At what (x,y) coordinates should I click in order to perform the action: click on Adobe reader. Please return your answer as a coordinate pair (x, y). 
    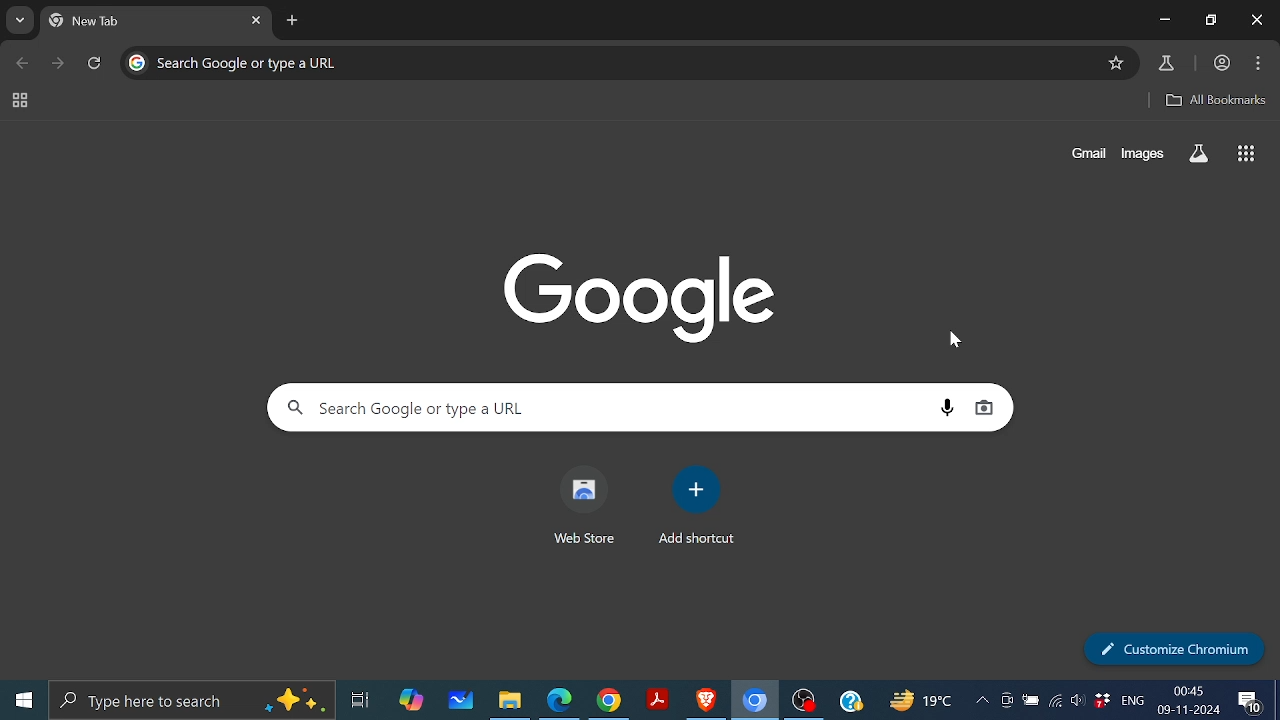
    Looking at the image, I should click on (660, 700).